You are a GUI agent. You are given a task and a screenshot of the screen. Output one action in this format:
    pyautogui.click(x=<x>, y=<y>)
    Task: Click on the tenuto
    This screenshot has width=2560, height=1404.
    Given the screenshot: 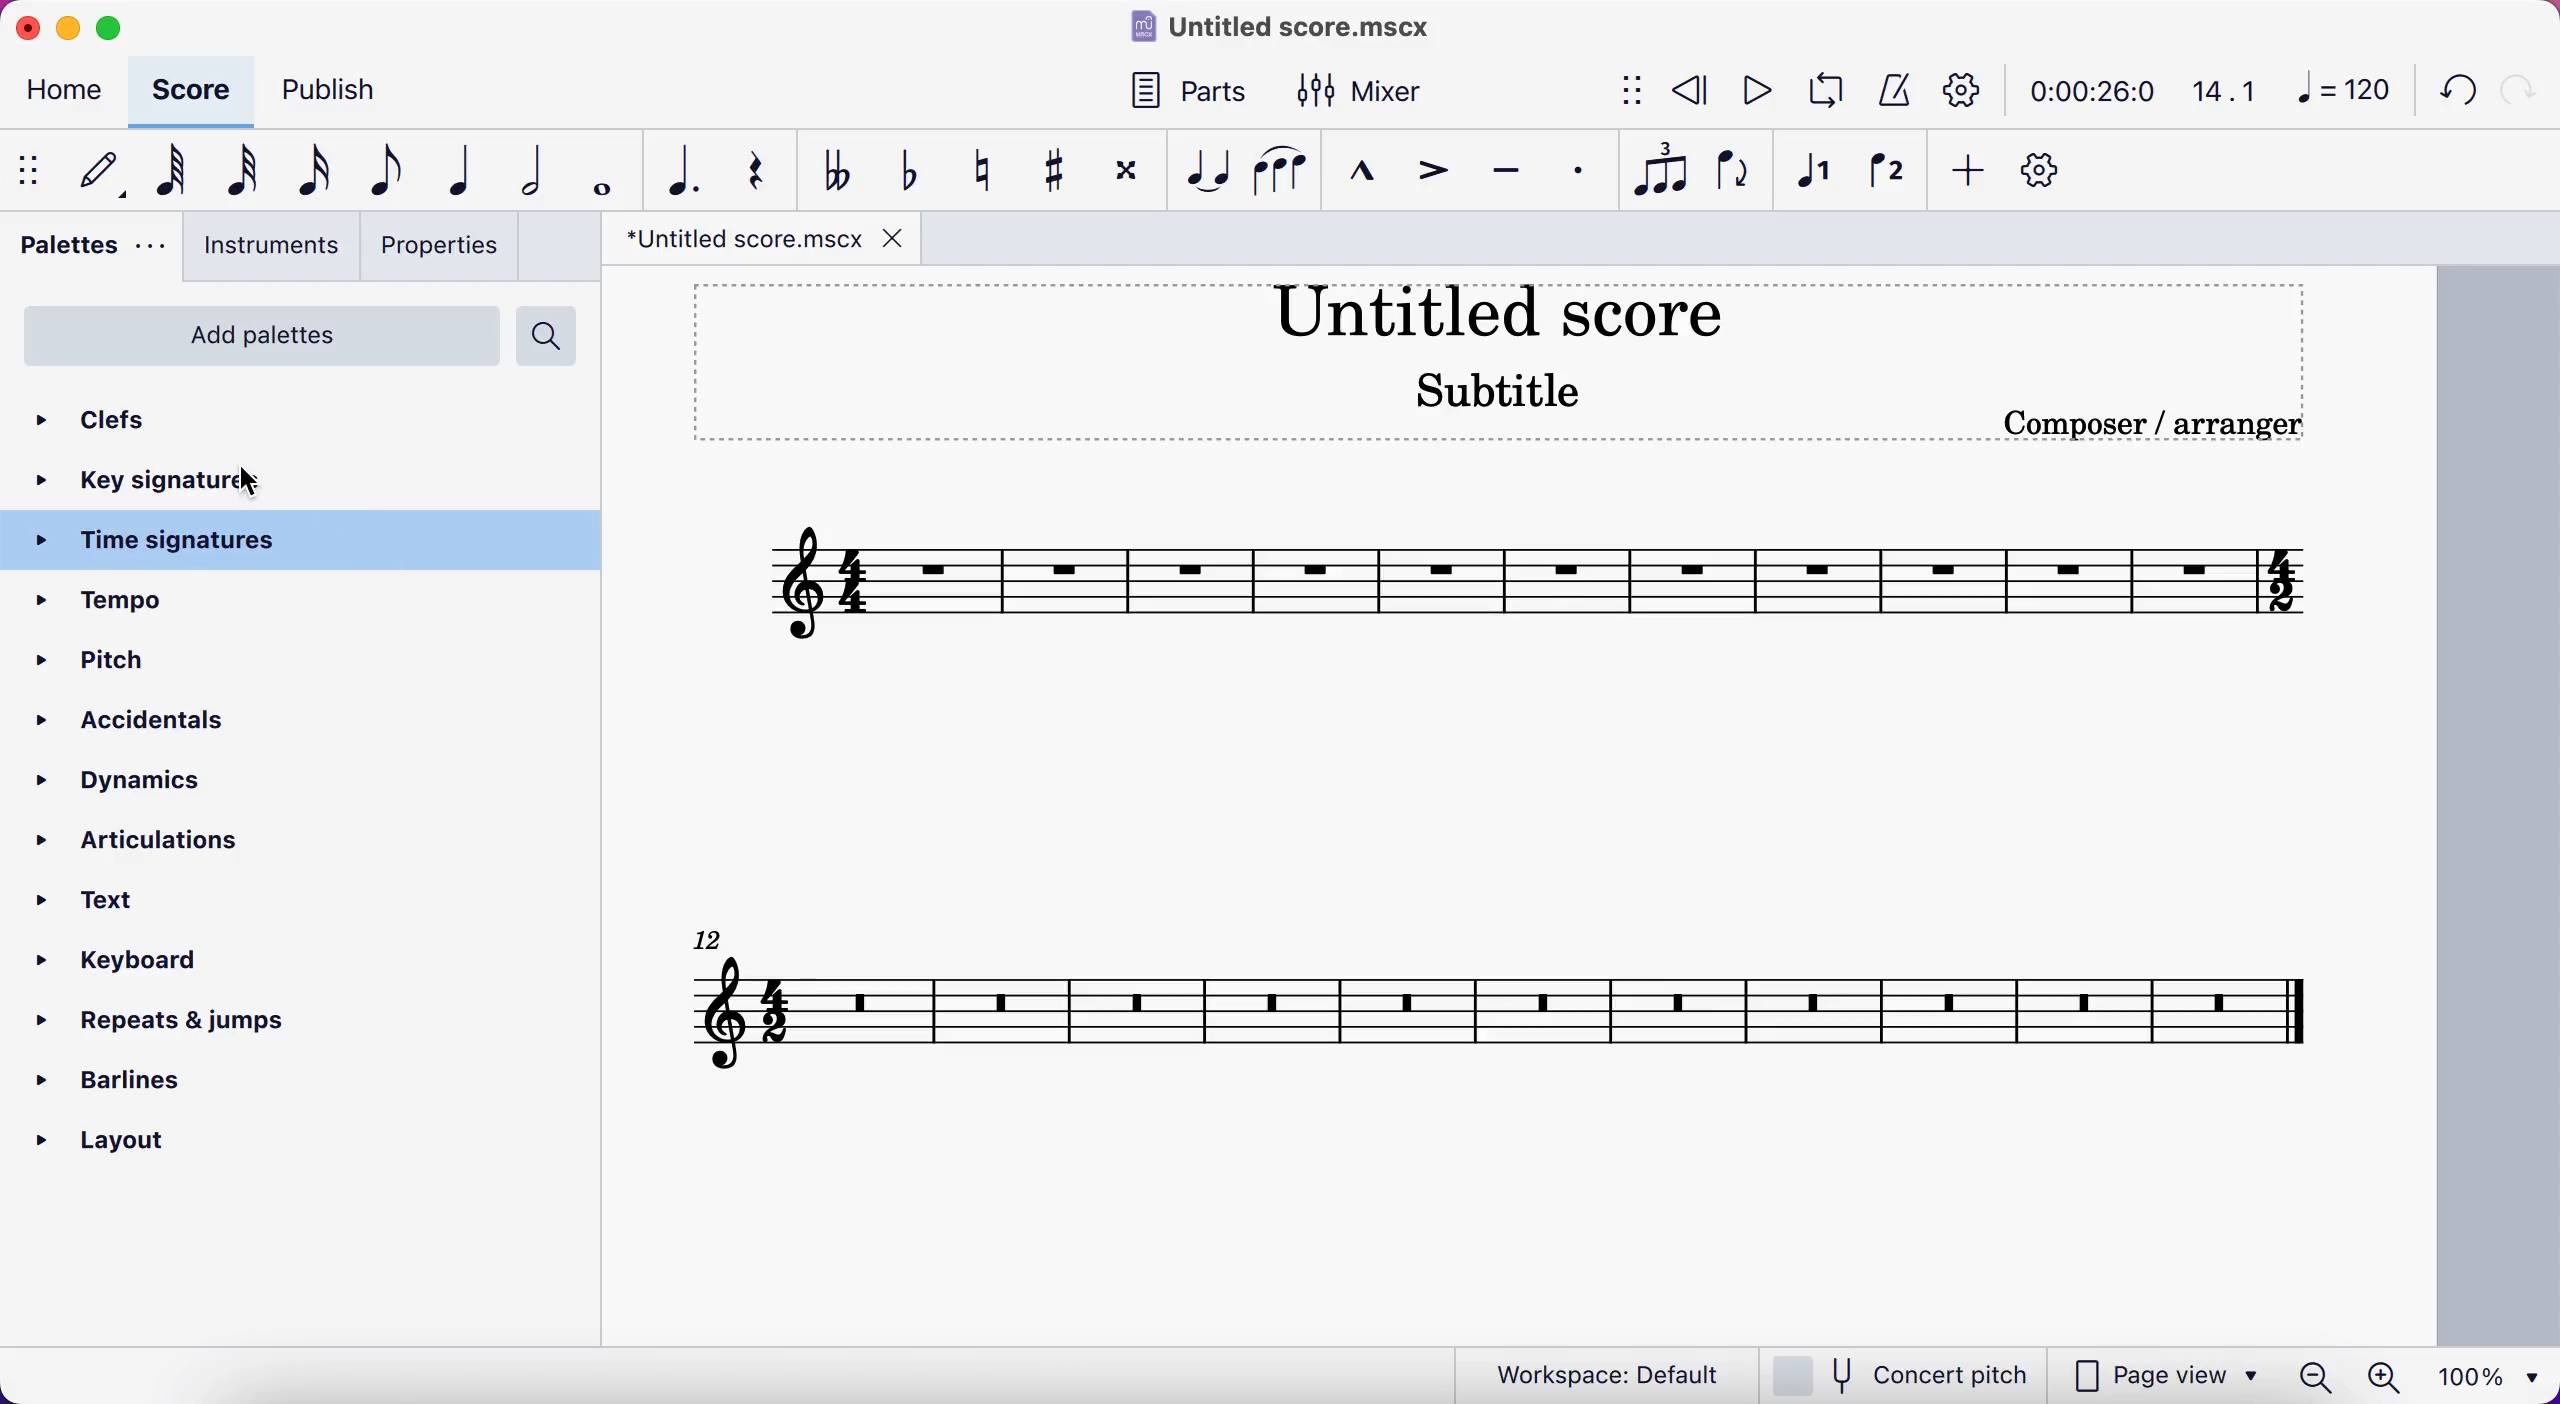 What is the action you would take?
    pyautogui.click(x=1512, y=180)
    